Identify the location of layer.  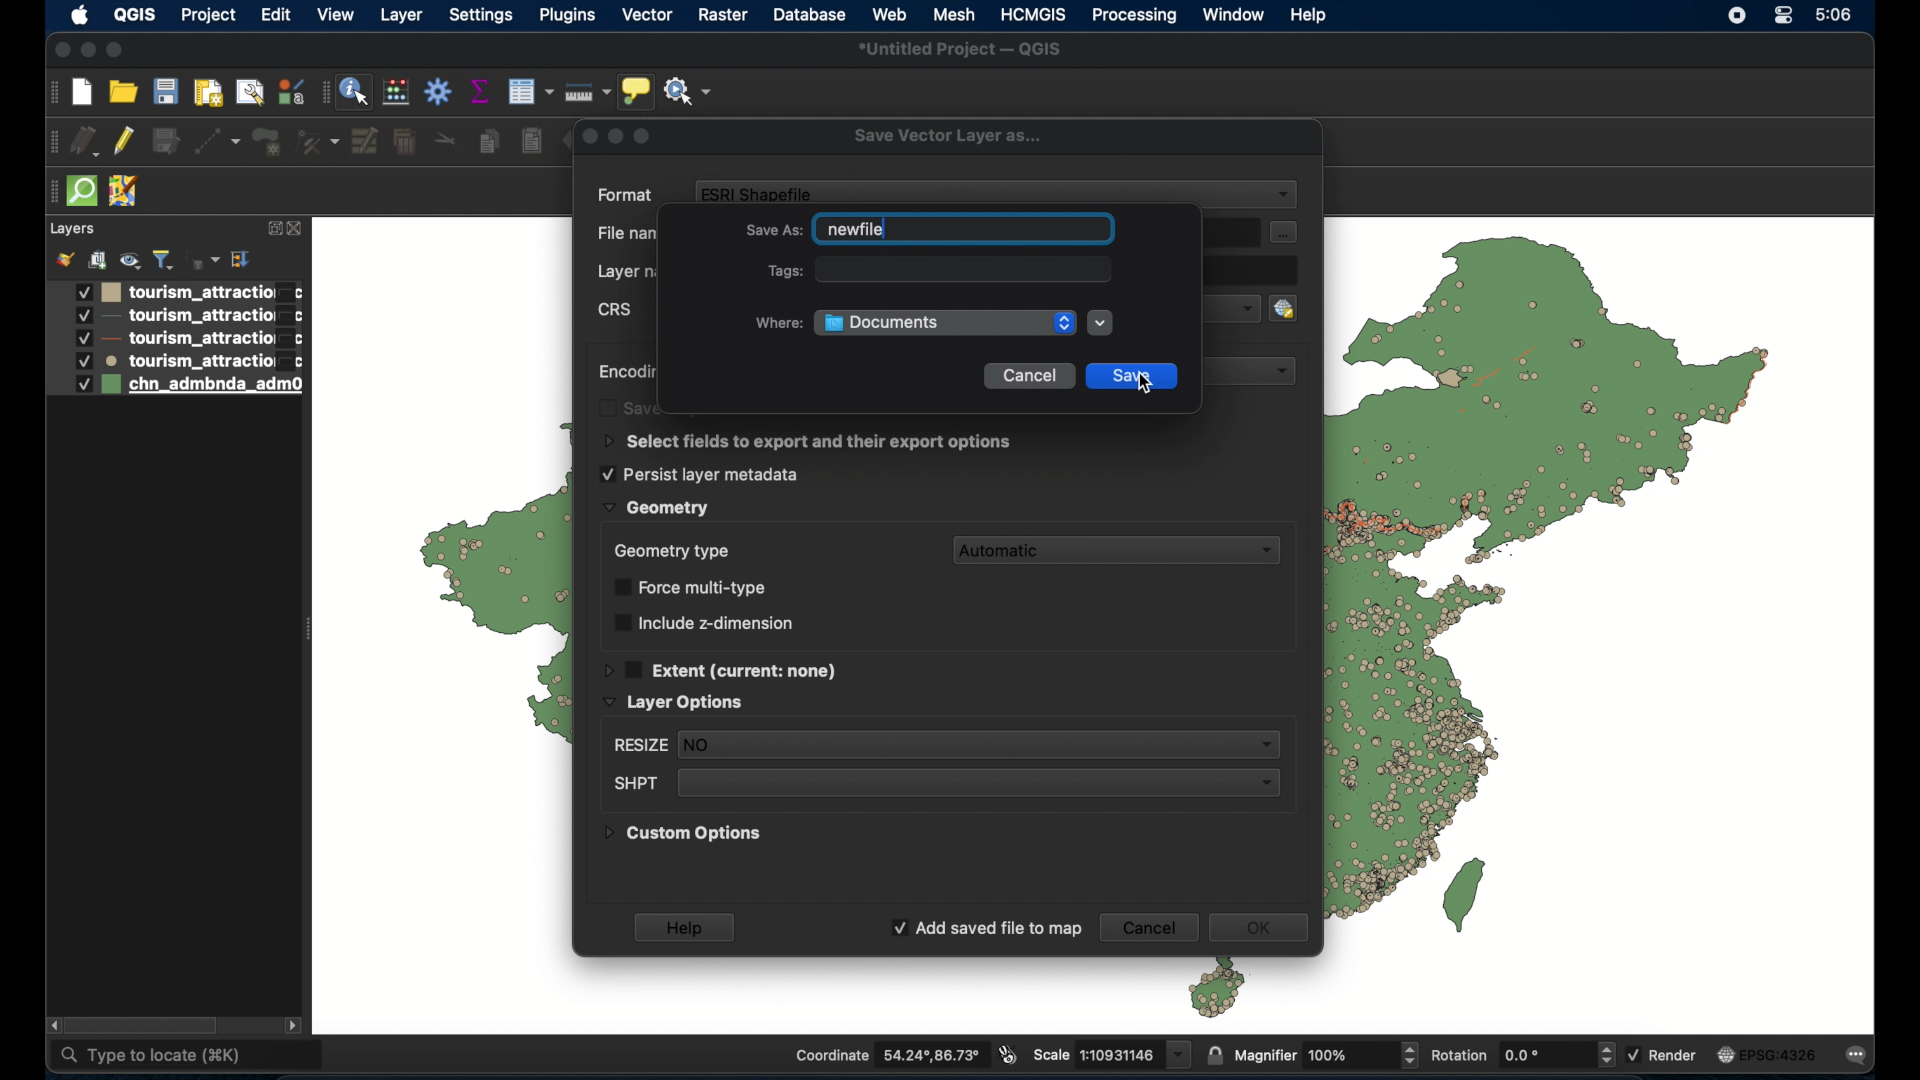
(401, 18).